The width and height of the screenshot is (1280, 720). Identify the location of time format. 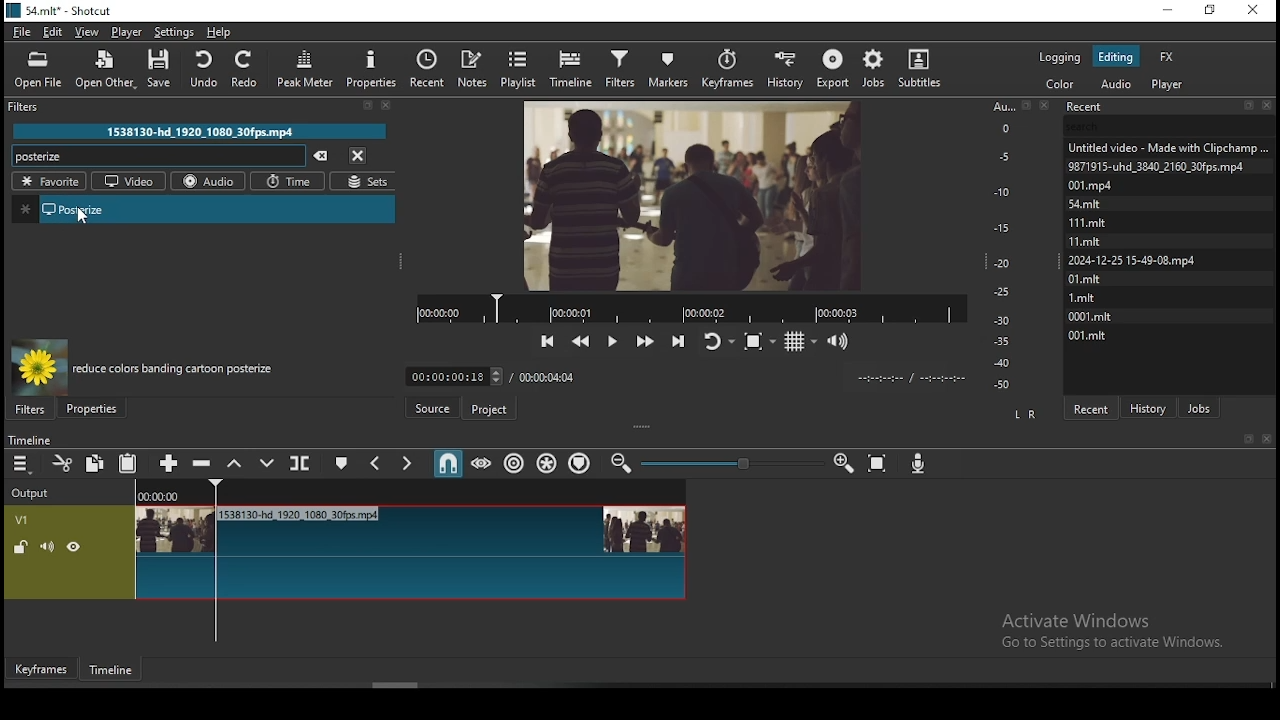
(909, 376).